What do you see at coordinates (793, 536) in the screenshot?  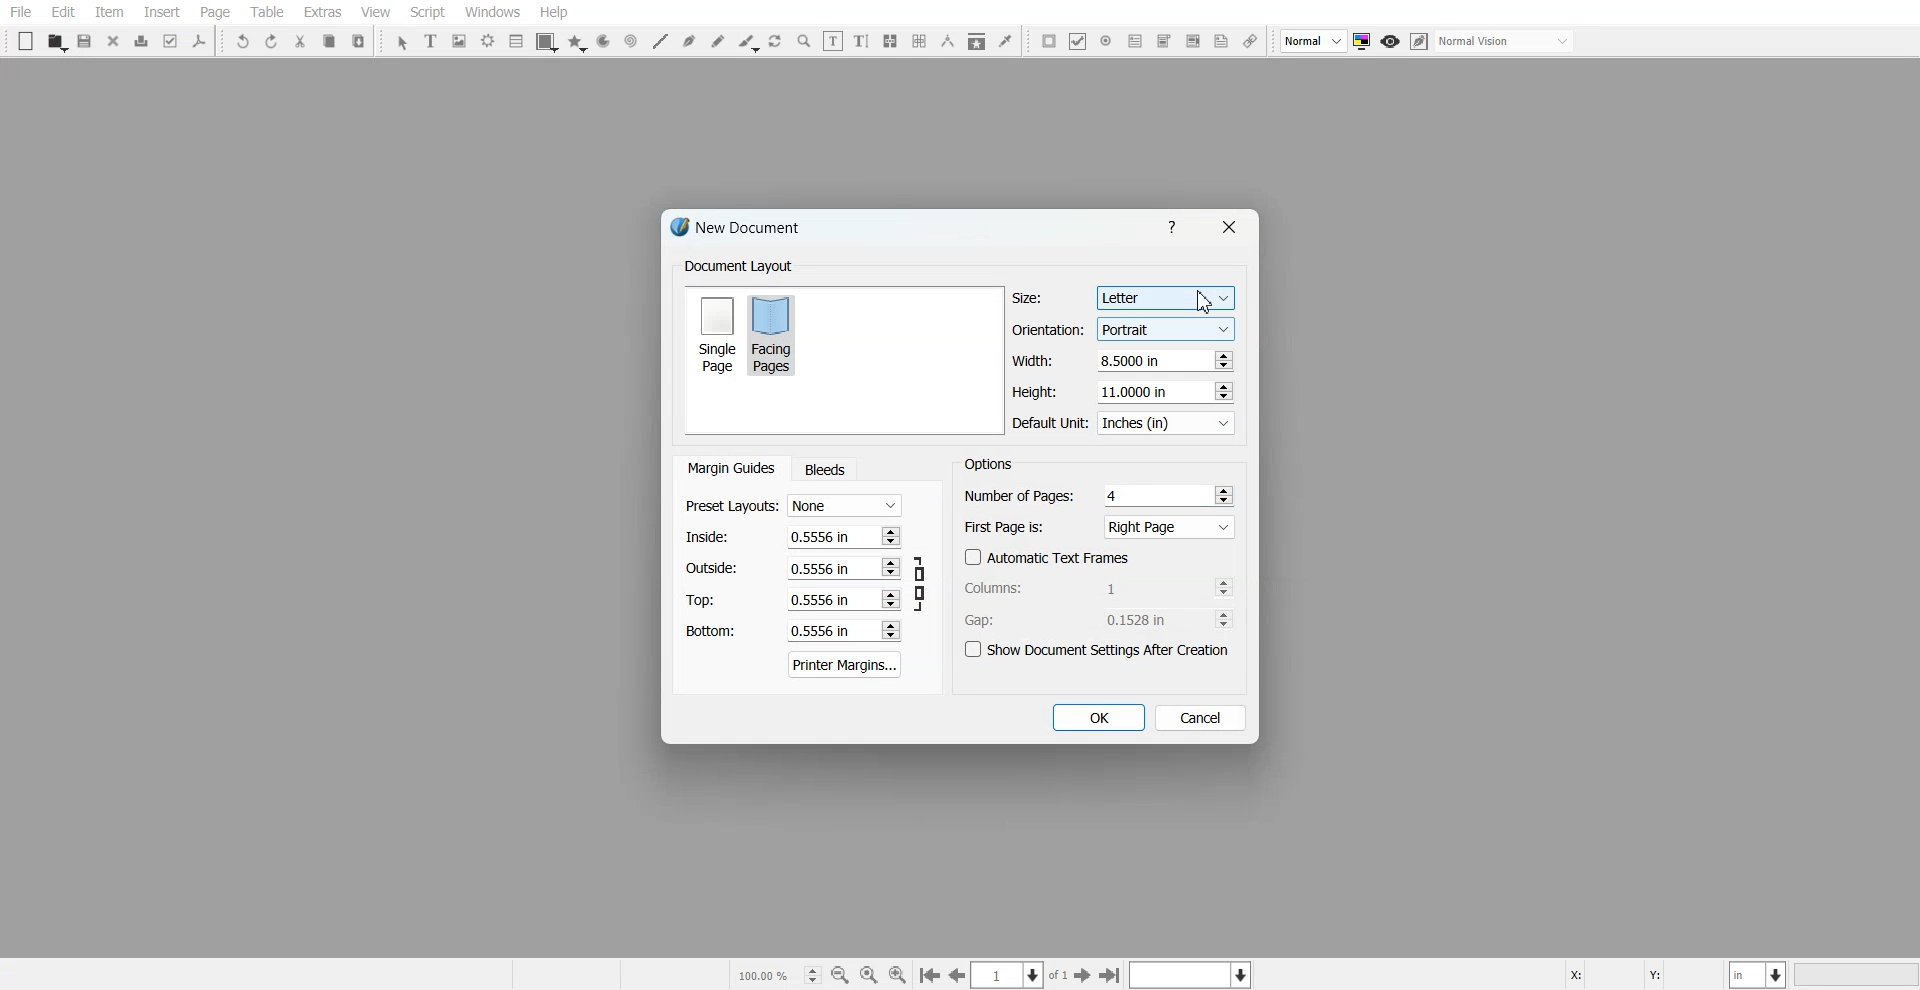 I see `Left margin adjuster` at bounding box center [793, 536].